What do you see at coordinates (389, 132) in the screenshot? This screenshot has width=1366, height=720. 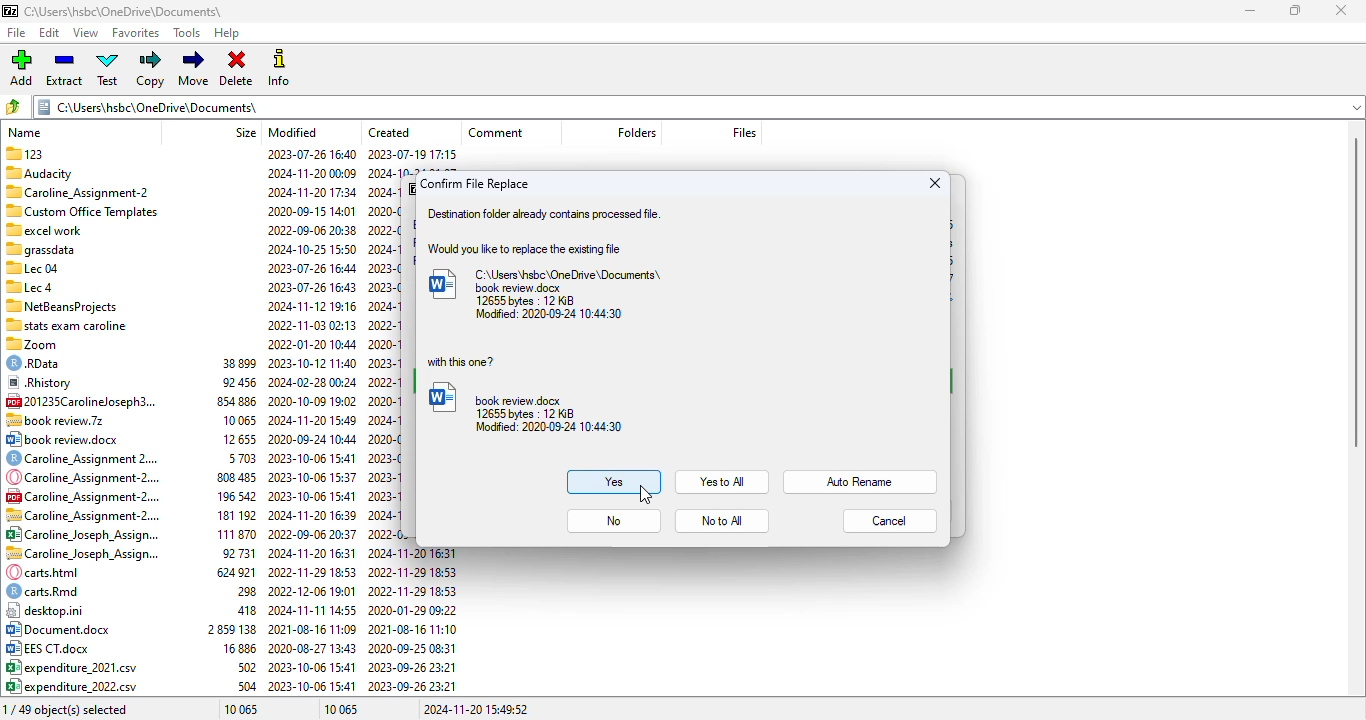 I see `created` at bounding box center [389, 132].